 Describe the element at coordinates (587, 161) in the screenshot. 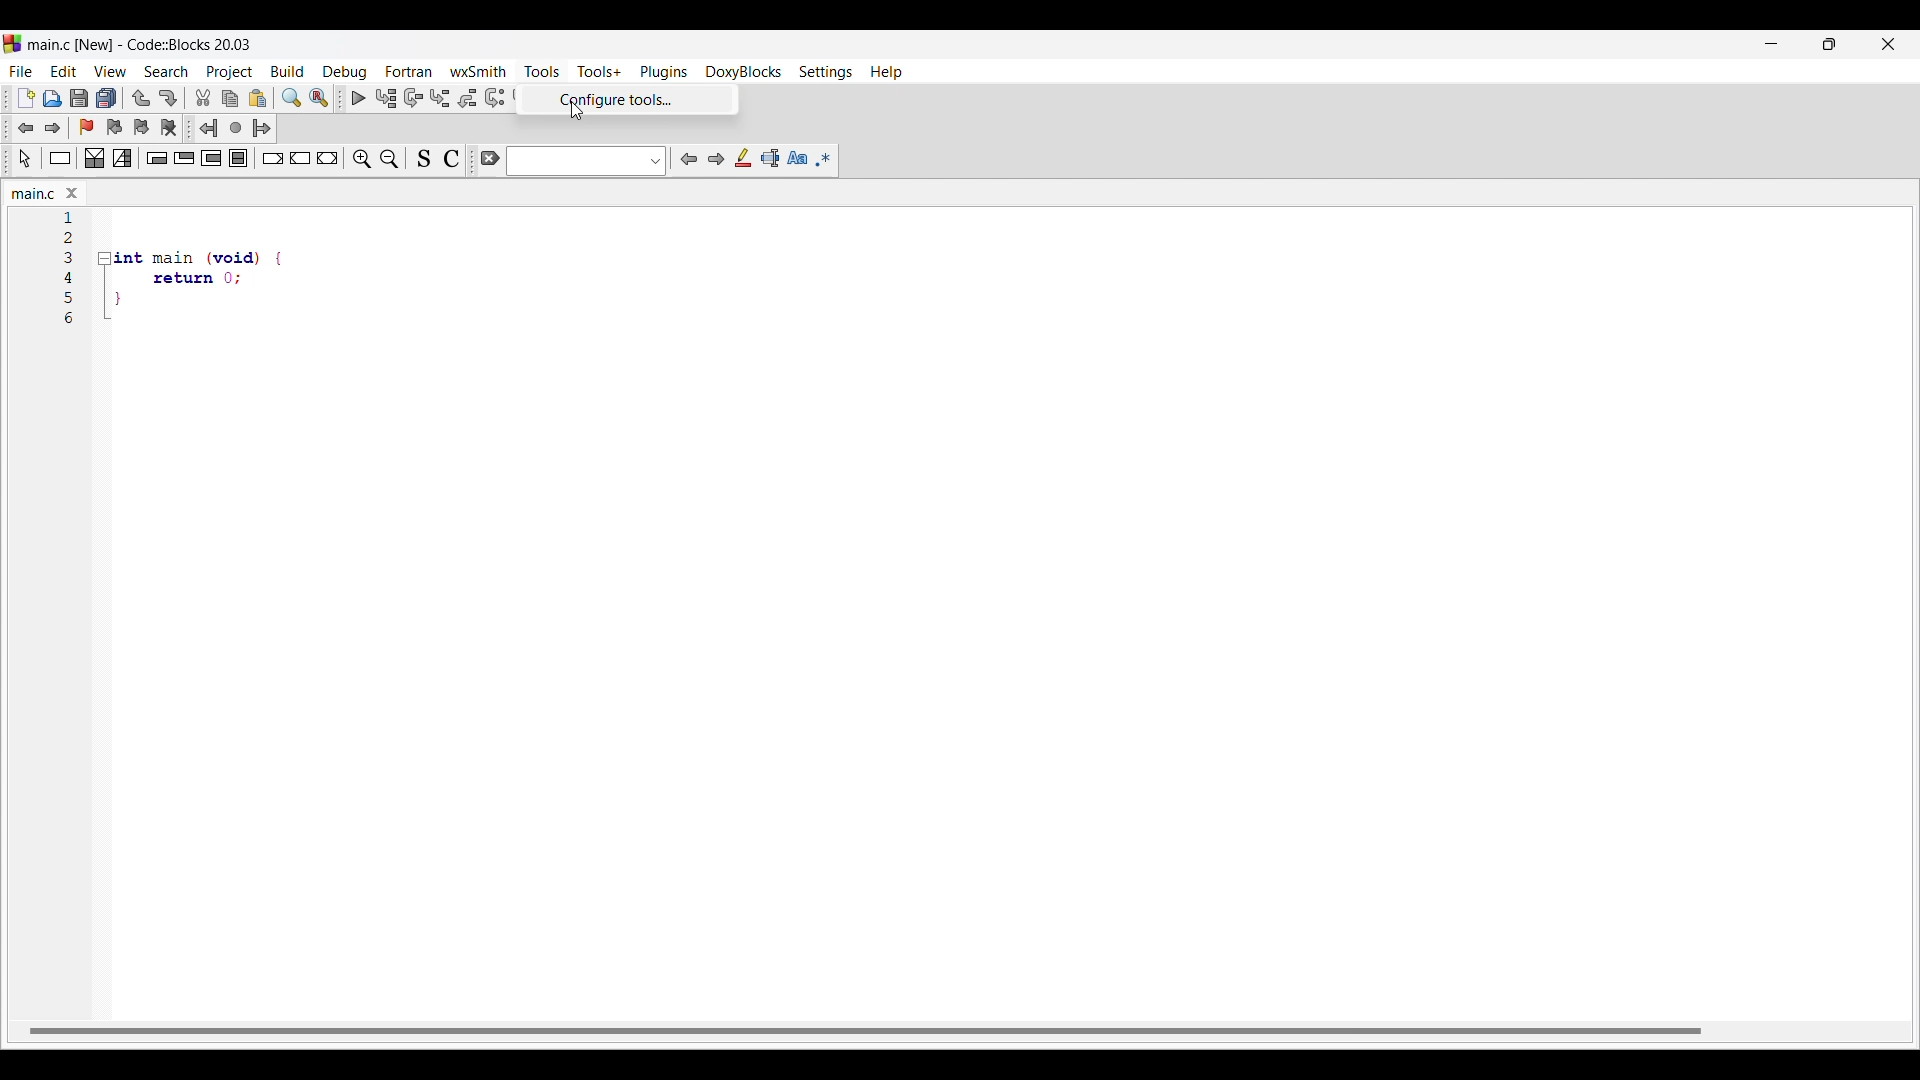

I see `Text box and text box options` at that location.